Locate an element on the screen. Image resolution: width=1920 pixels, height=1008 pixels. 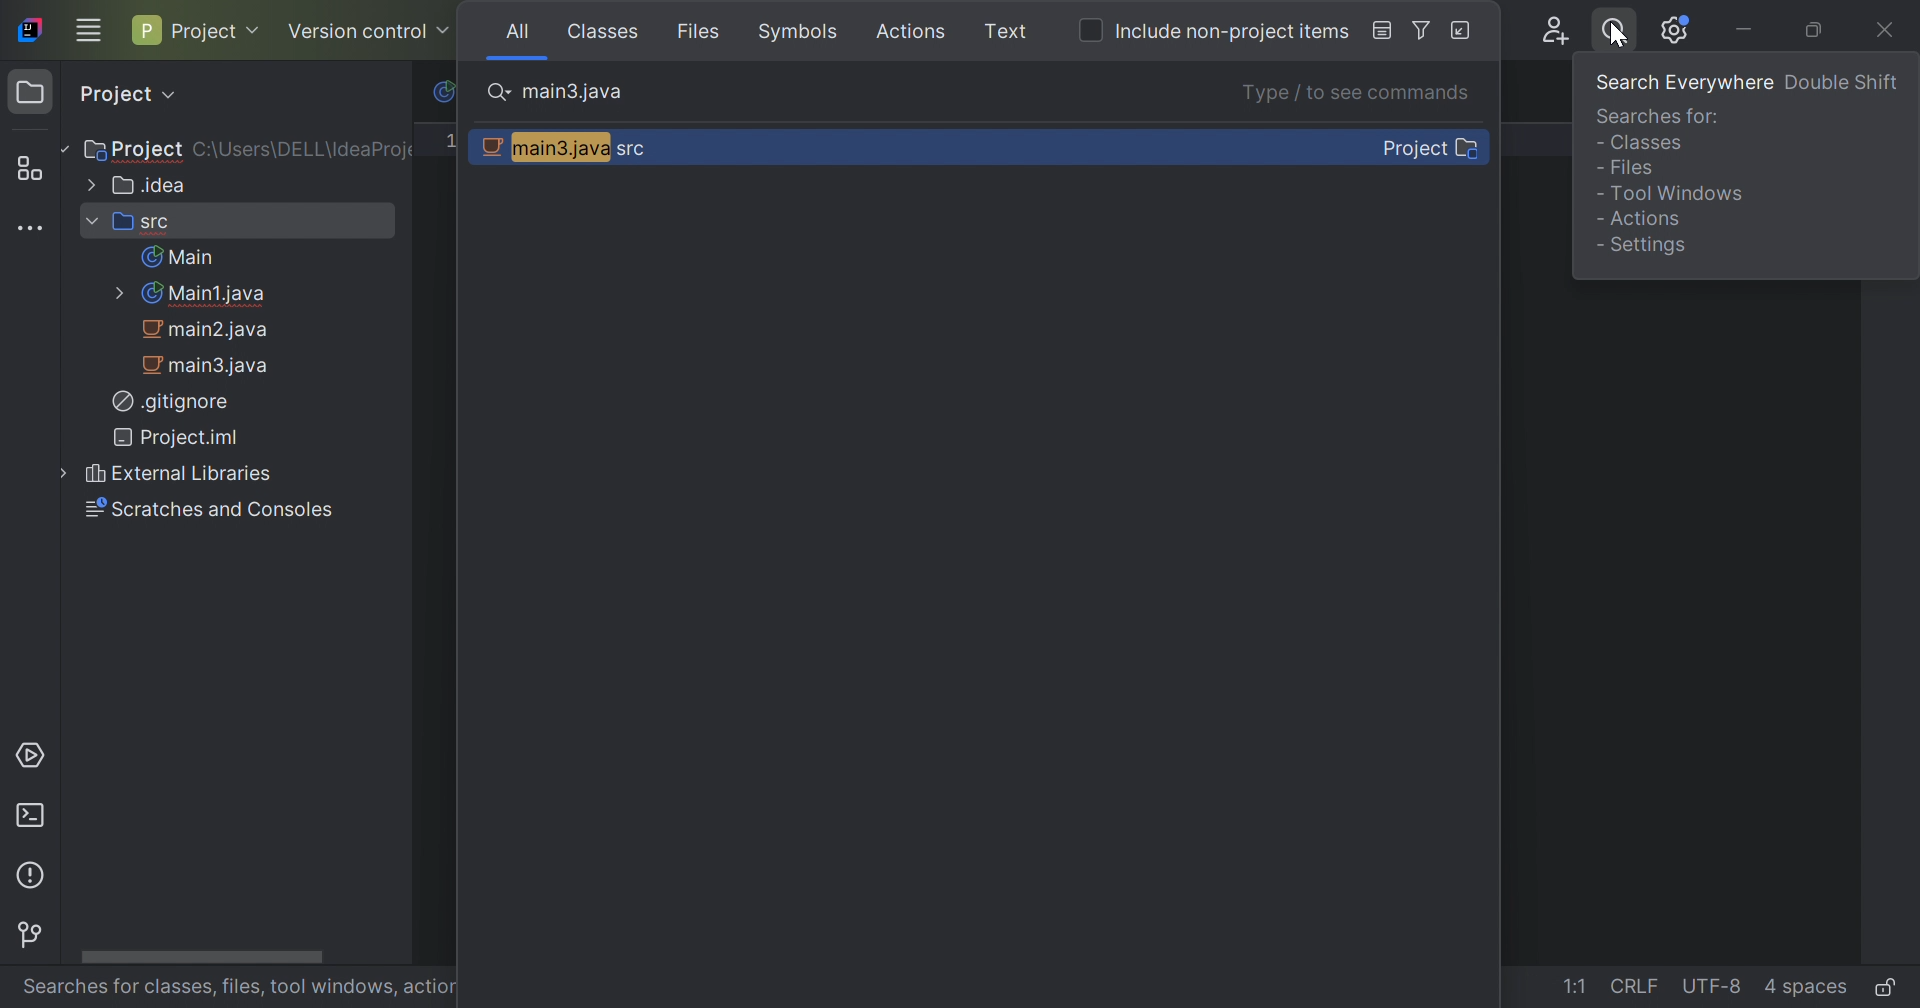
Code with me is located at coordinates (1557, 31).